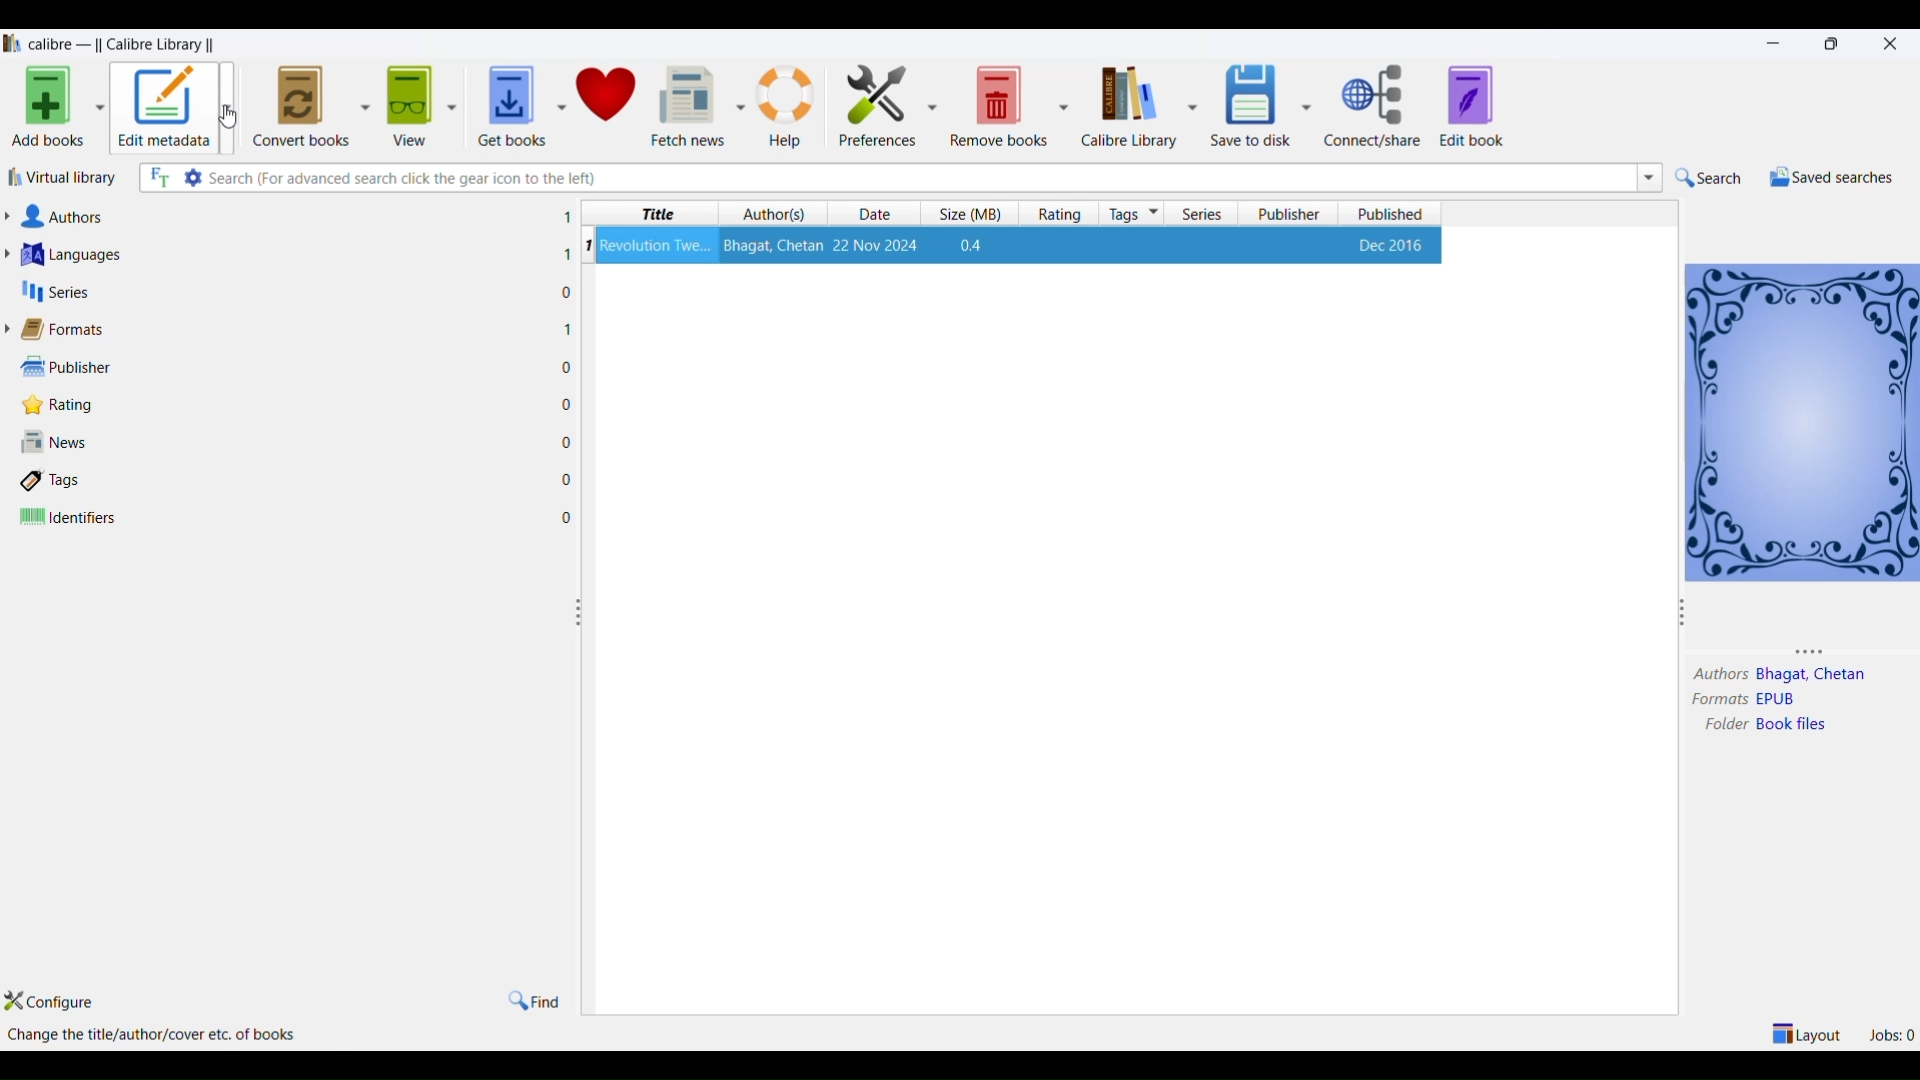  Describe the element at coordinates (1891, 1032) in the screenshot. I see `jobs` at that location.